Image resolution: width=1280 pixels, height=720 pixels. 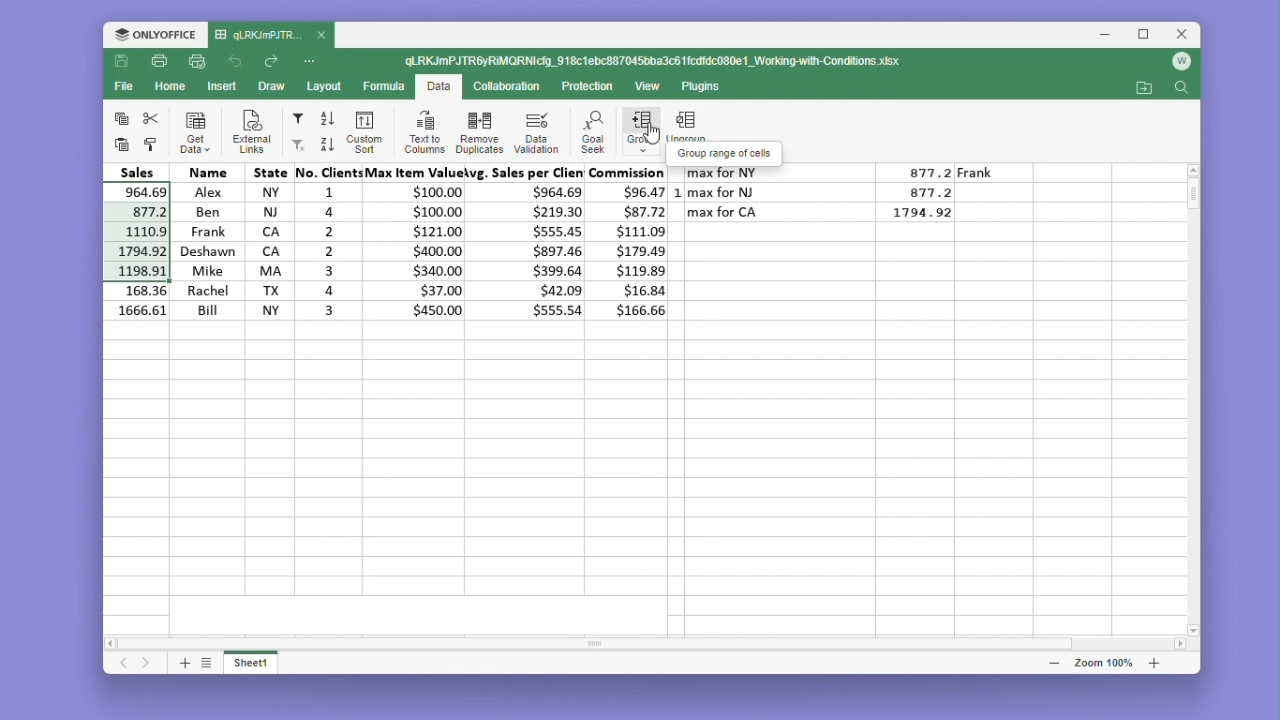 What do you see at coordinates (651, 144) in the screenshot?
I see `cursor` at bounding box center [651, 144].